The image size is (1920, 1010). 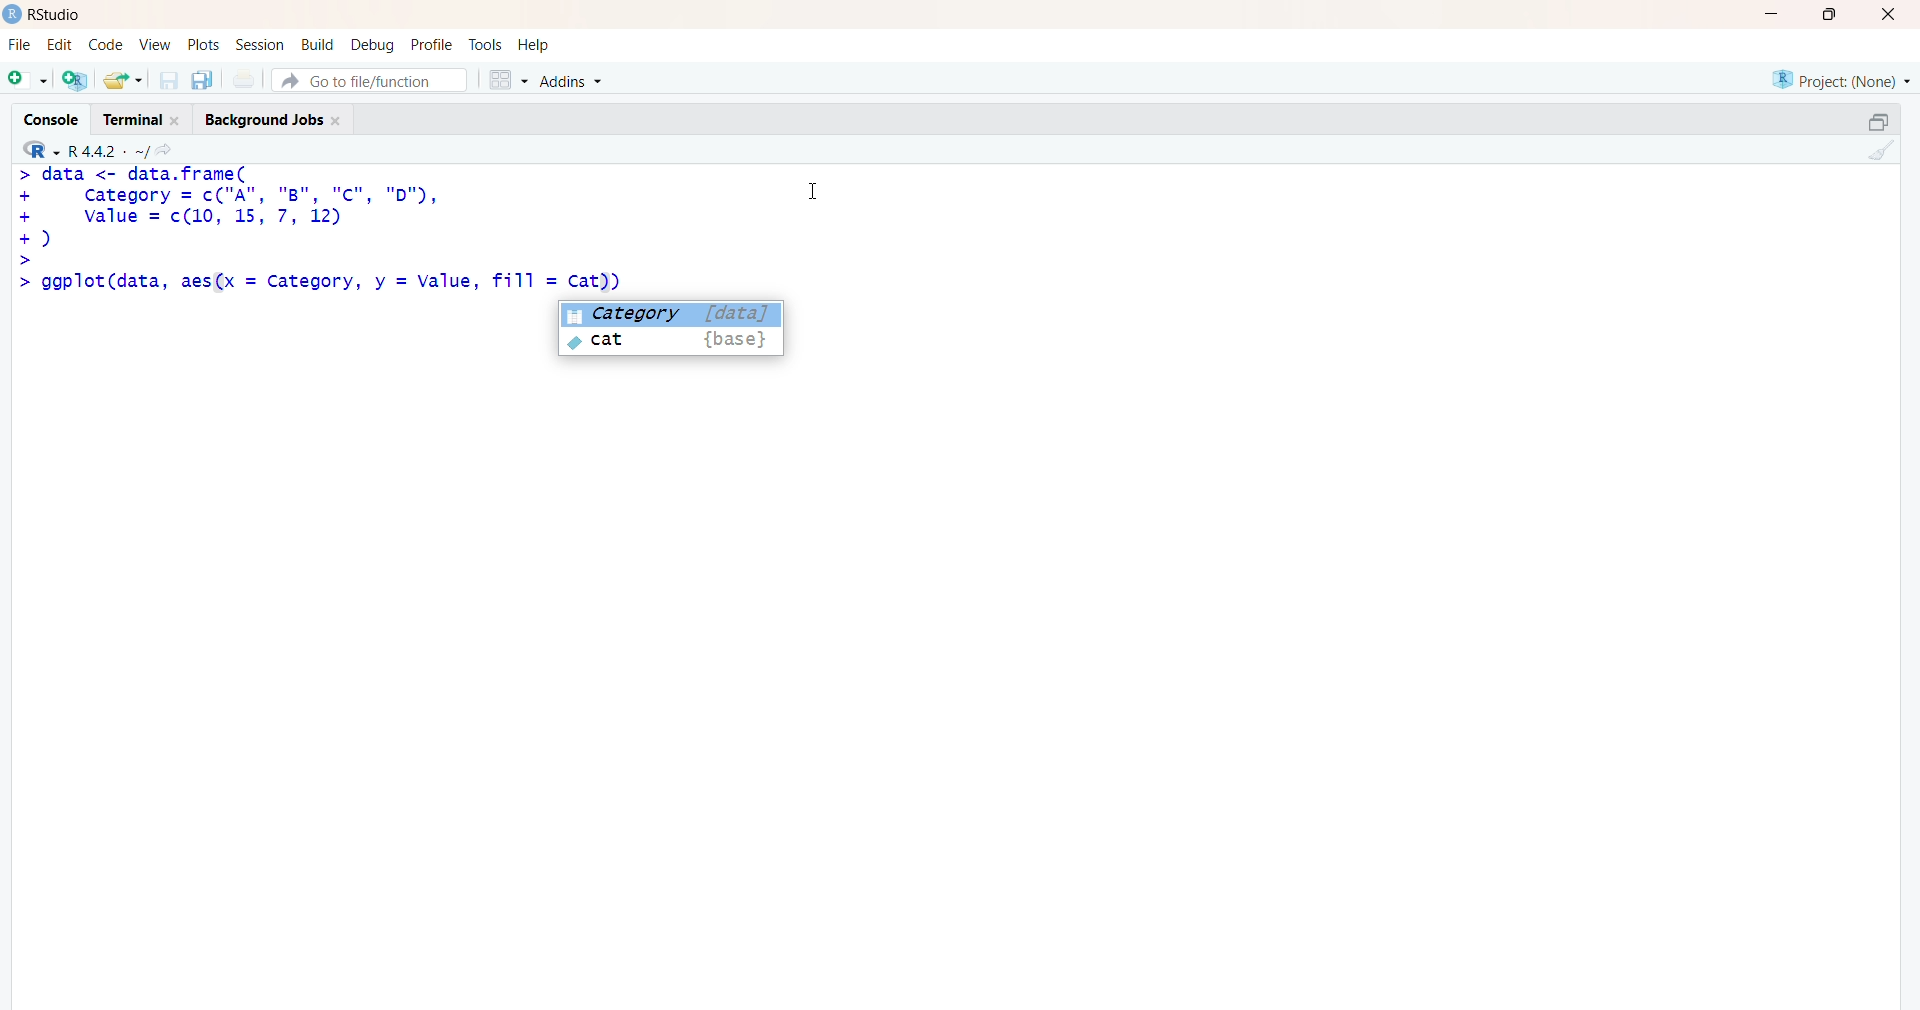 I want to click on Cursor, so click(x=814, y=188).